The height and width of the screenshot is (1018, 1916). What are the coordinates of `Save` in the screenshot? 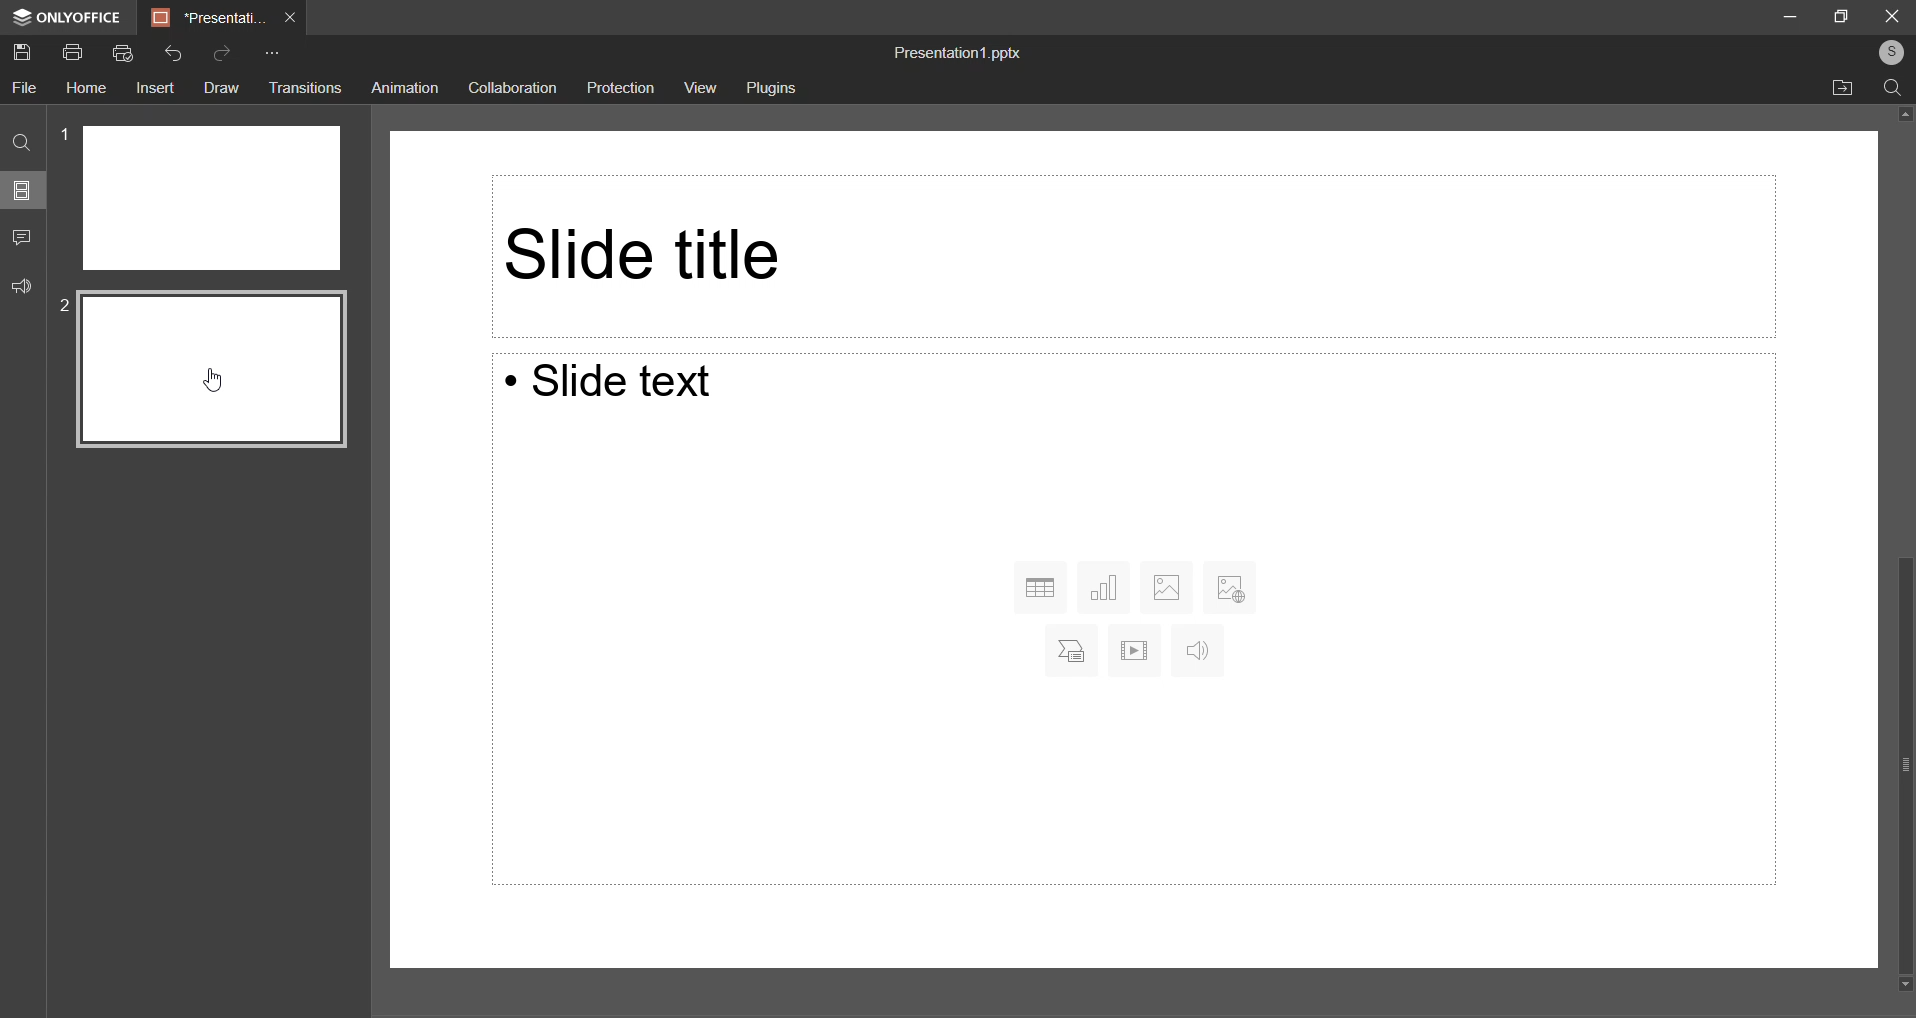 It's located at (27, 54).